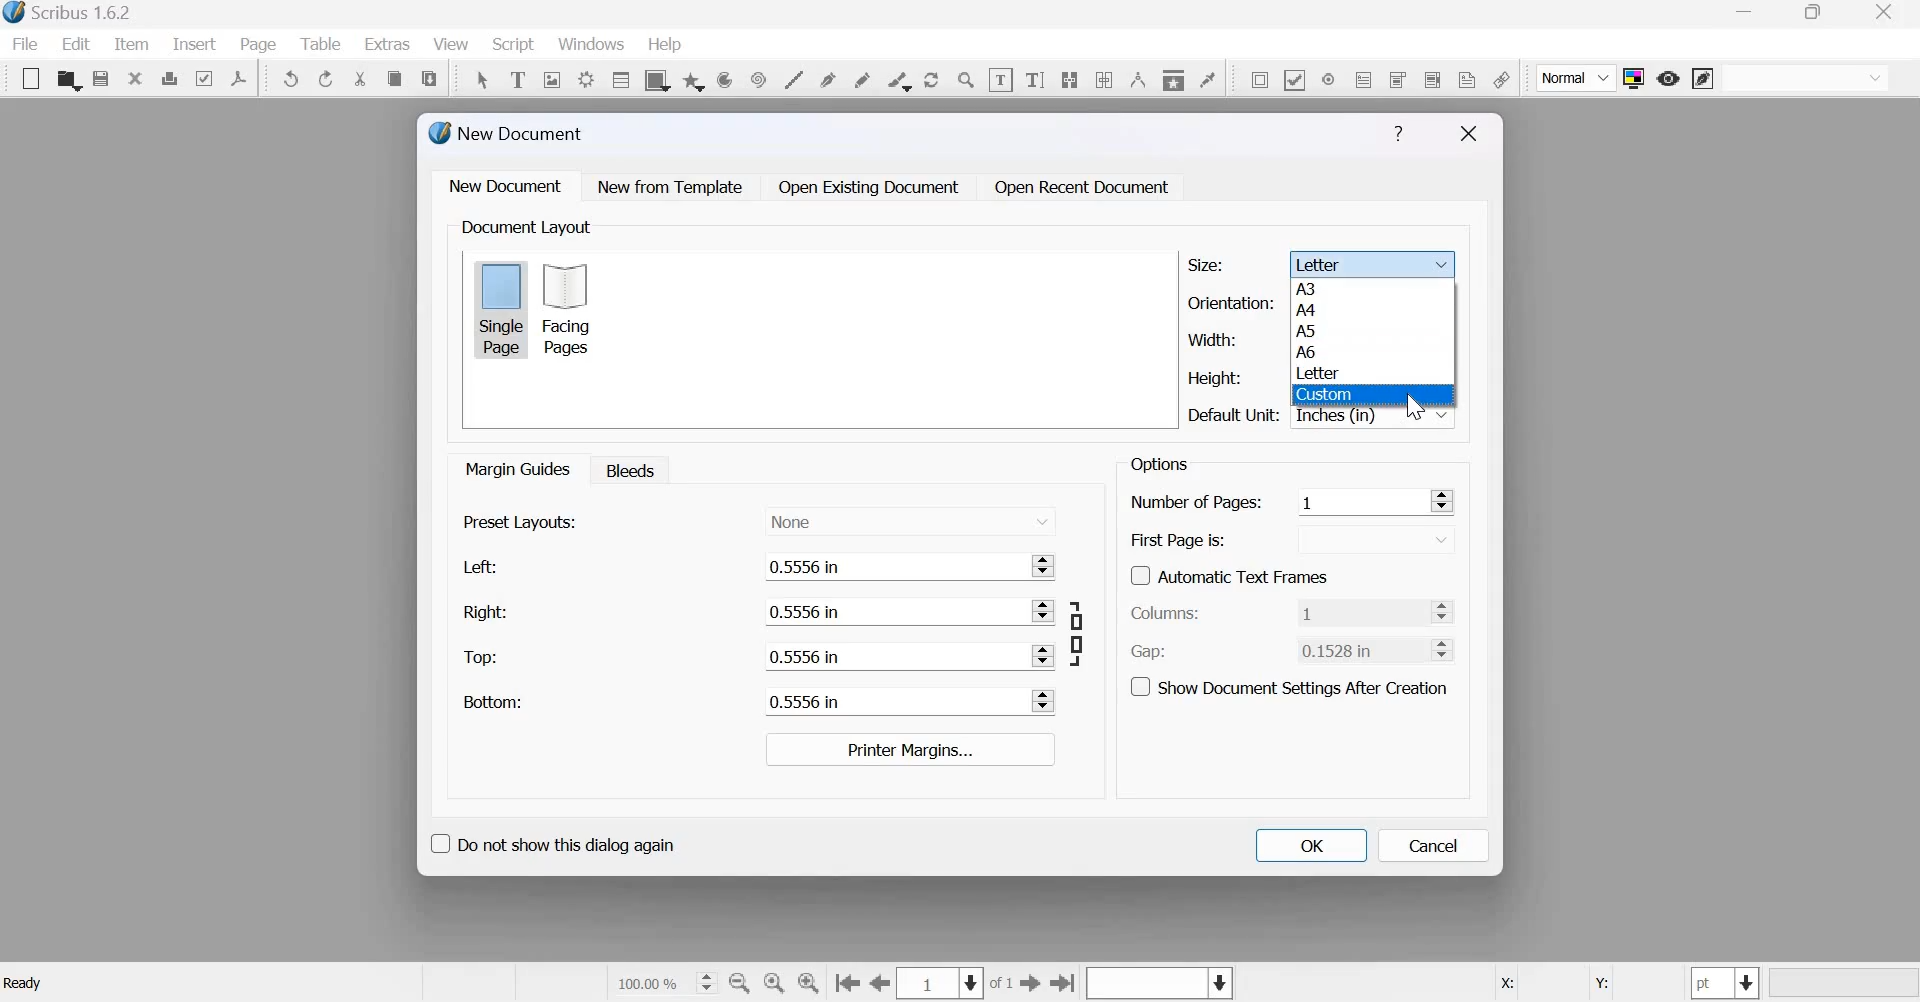 Image resolution: width=1920 pixels, height=1002 pixels. I want to click on Size: , so click(1206, 265).